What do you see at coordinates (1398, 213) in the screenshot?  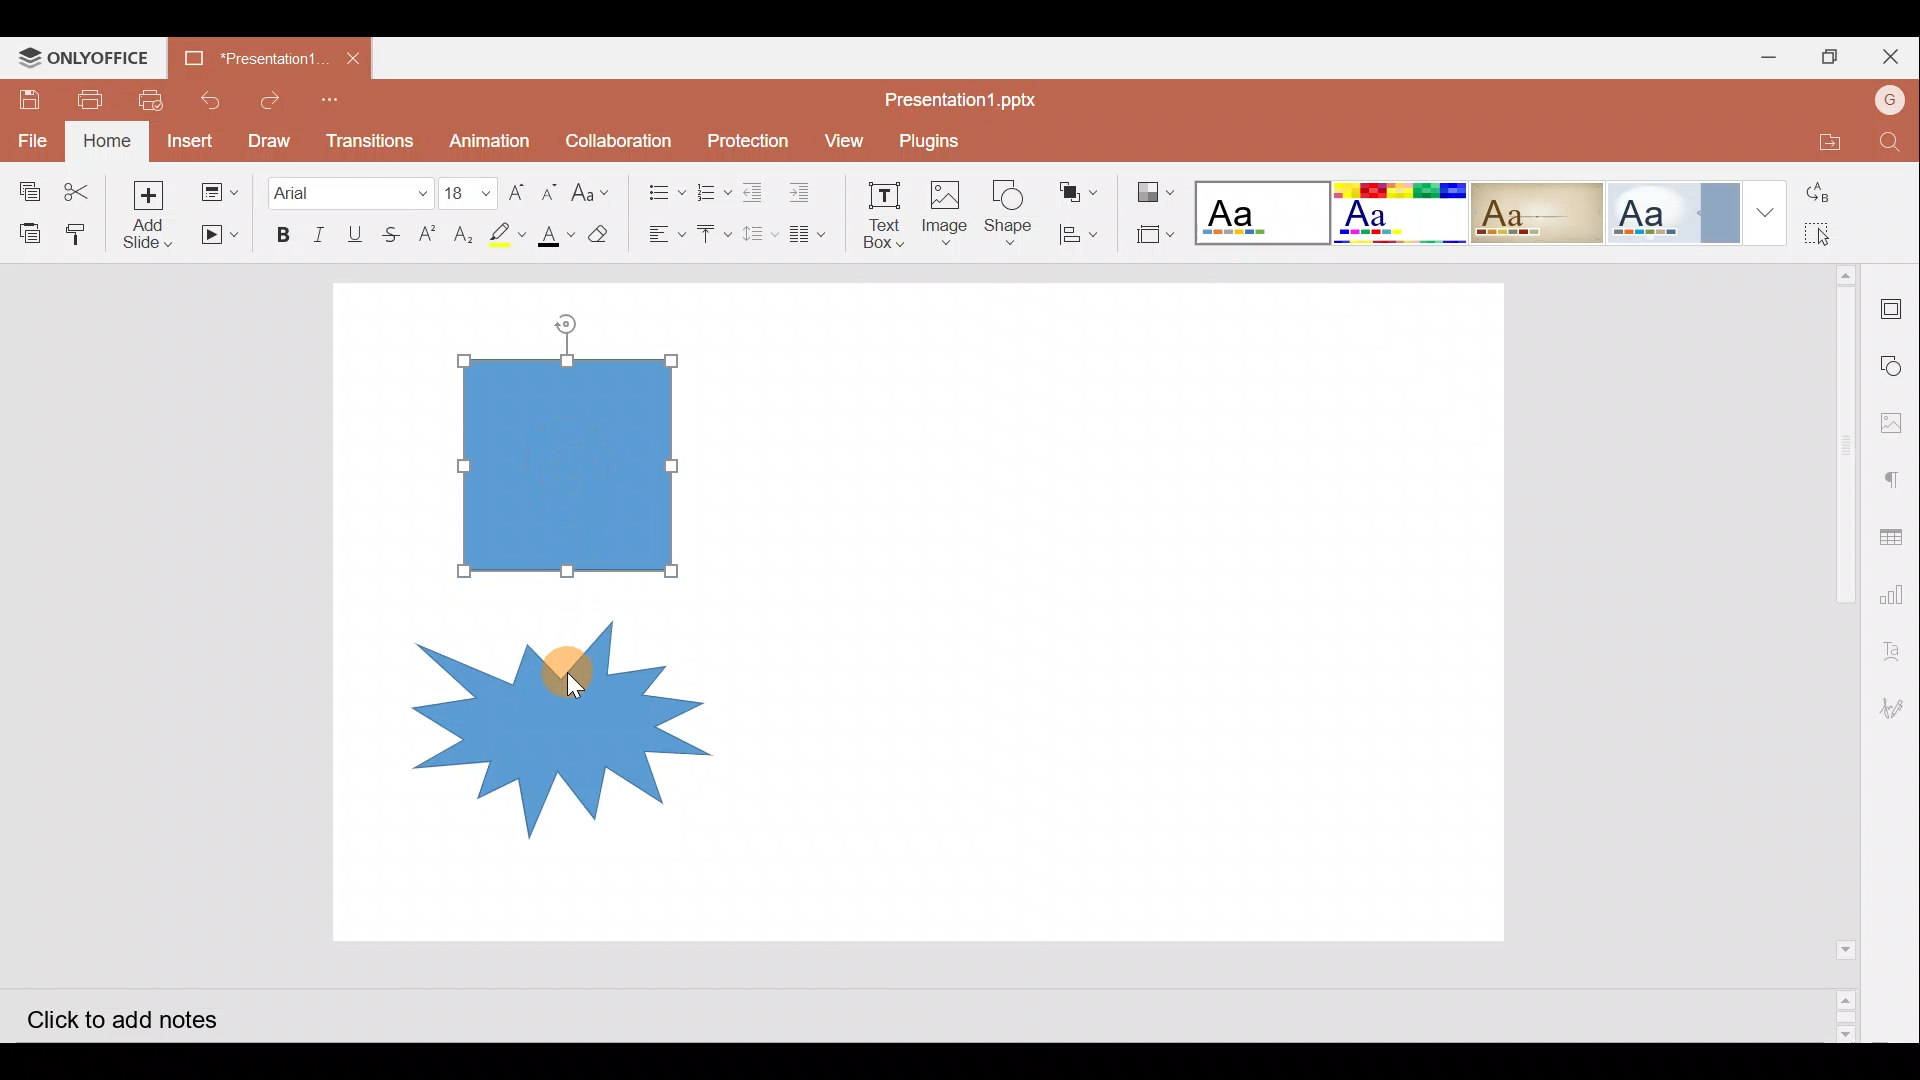 I see `Basic` at bounding box center [1398, 213].